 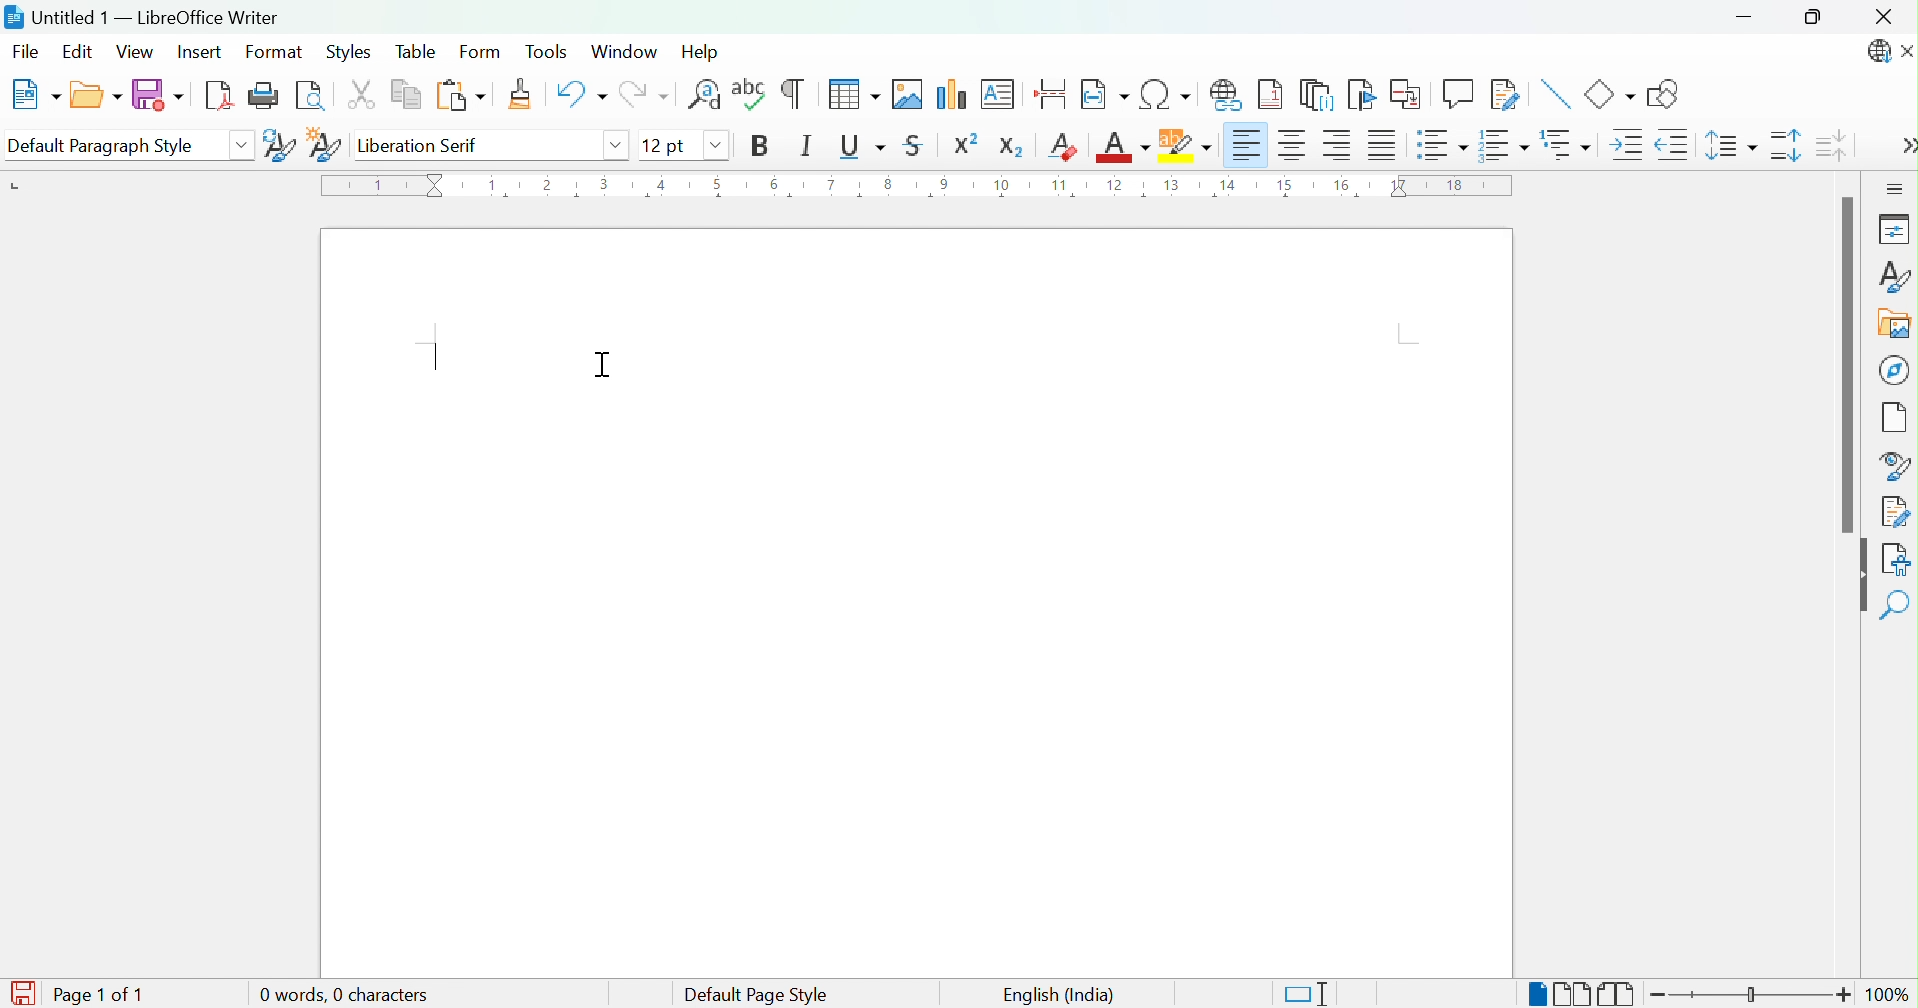 What do you see at coordinates (758, 145) in the screenshot?
I see `Bold` at bounding box center [758, 145].